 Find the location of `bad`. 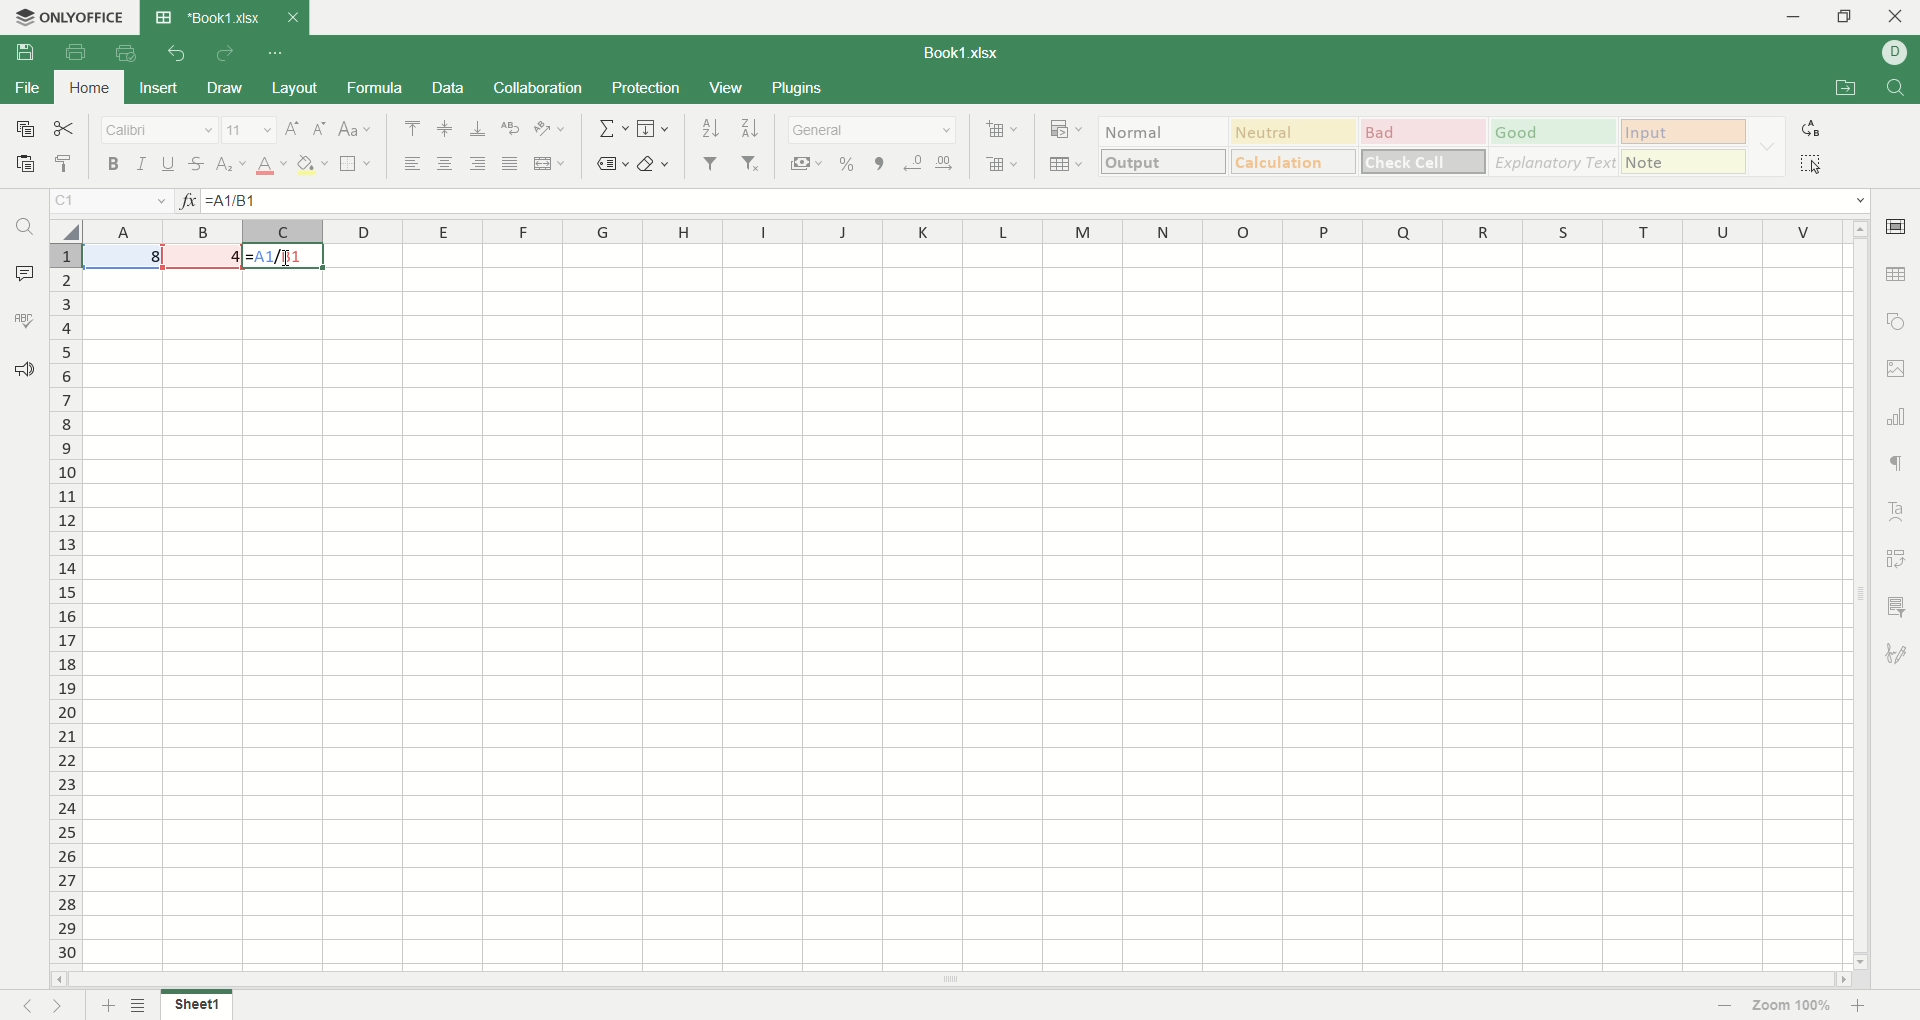

bad is located at coordinates (1422, 130).